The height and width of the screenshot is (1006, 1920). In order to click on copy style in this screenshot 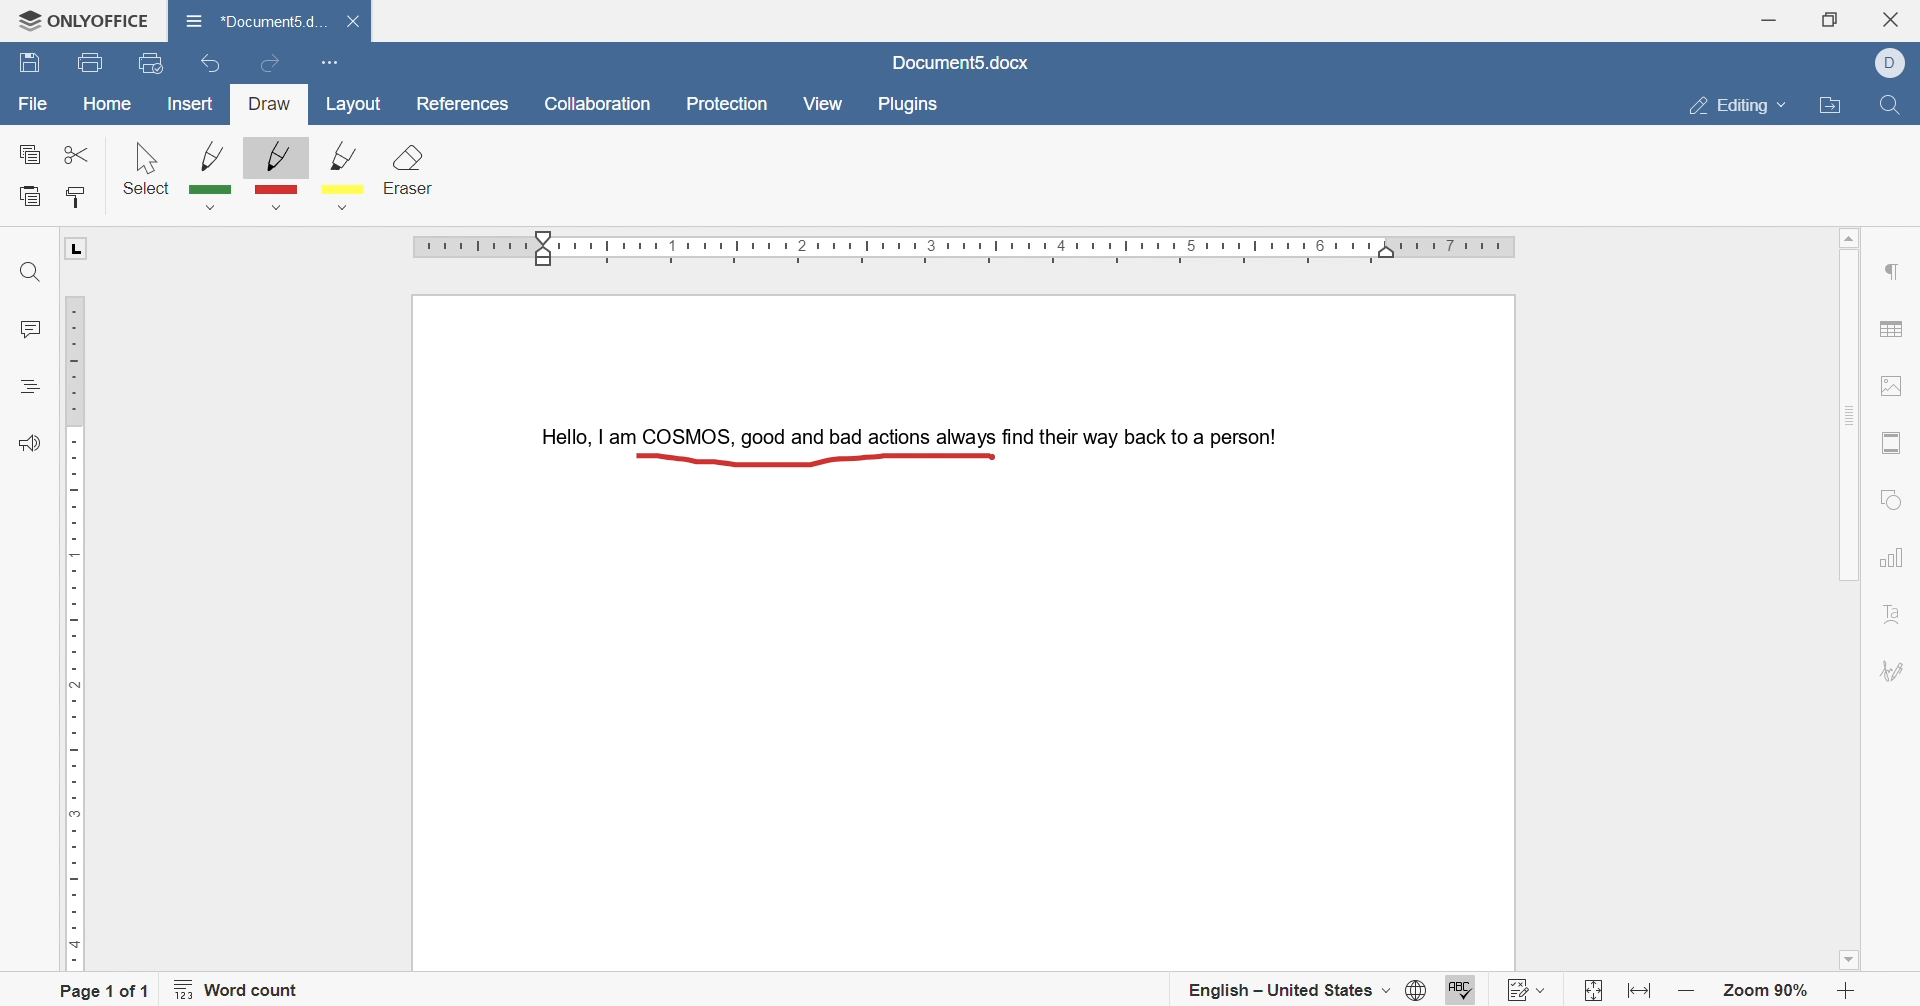, I will do `click(79, 195)`.